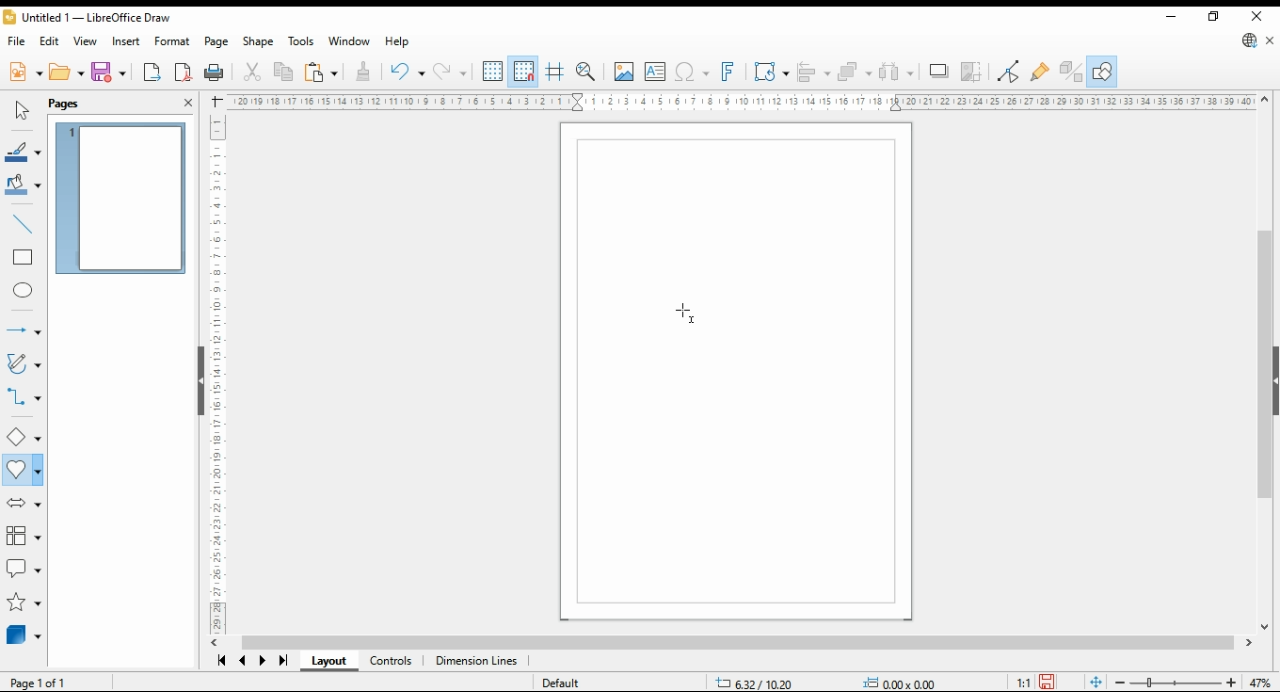 The height and width of the screenshot is (692, 1280). Describe the element at coordinates (15, 42) in the screenshot. I see `file` at that location.